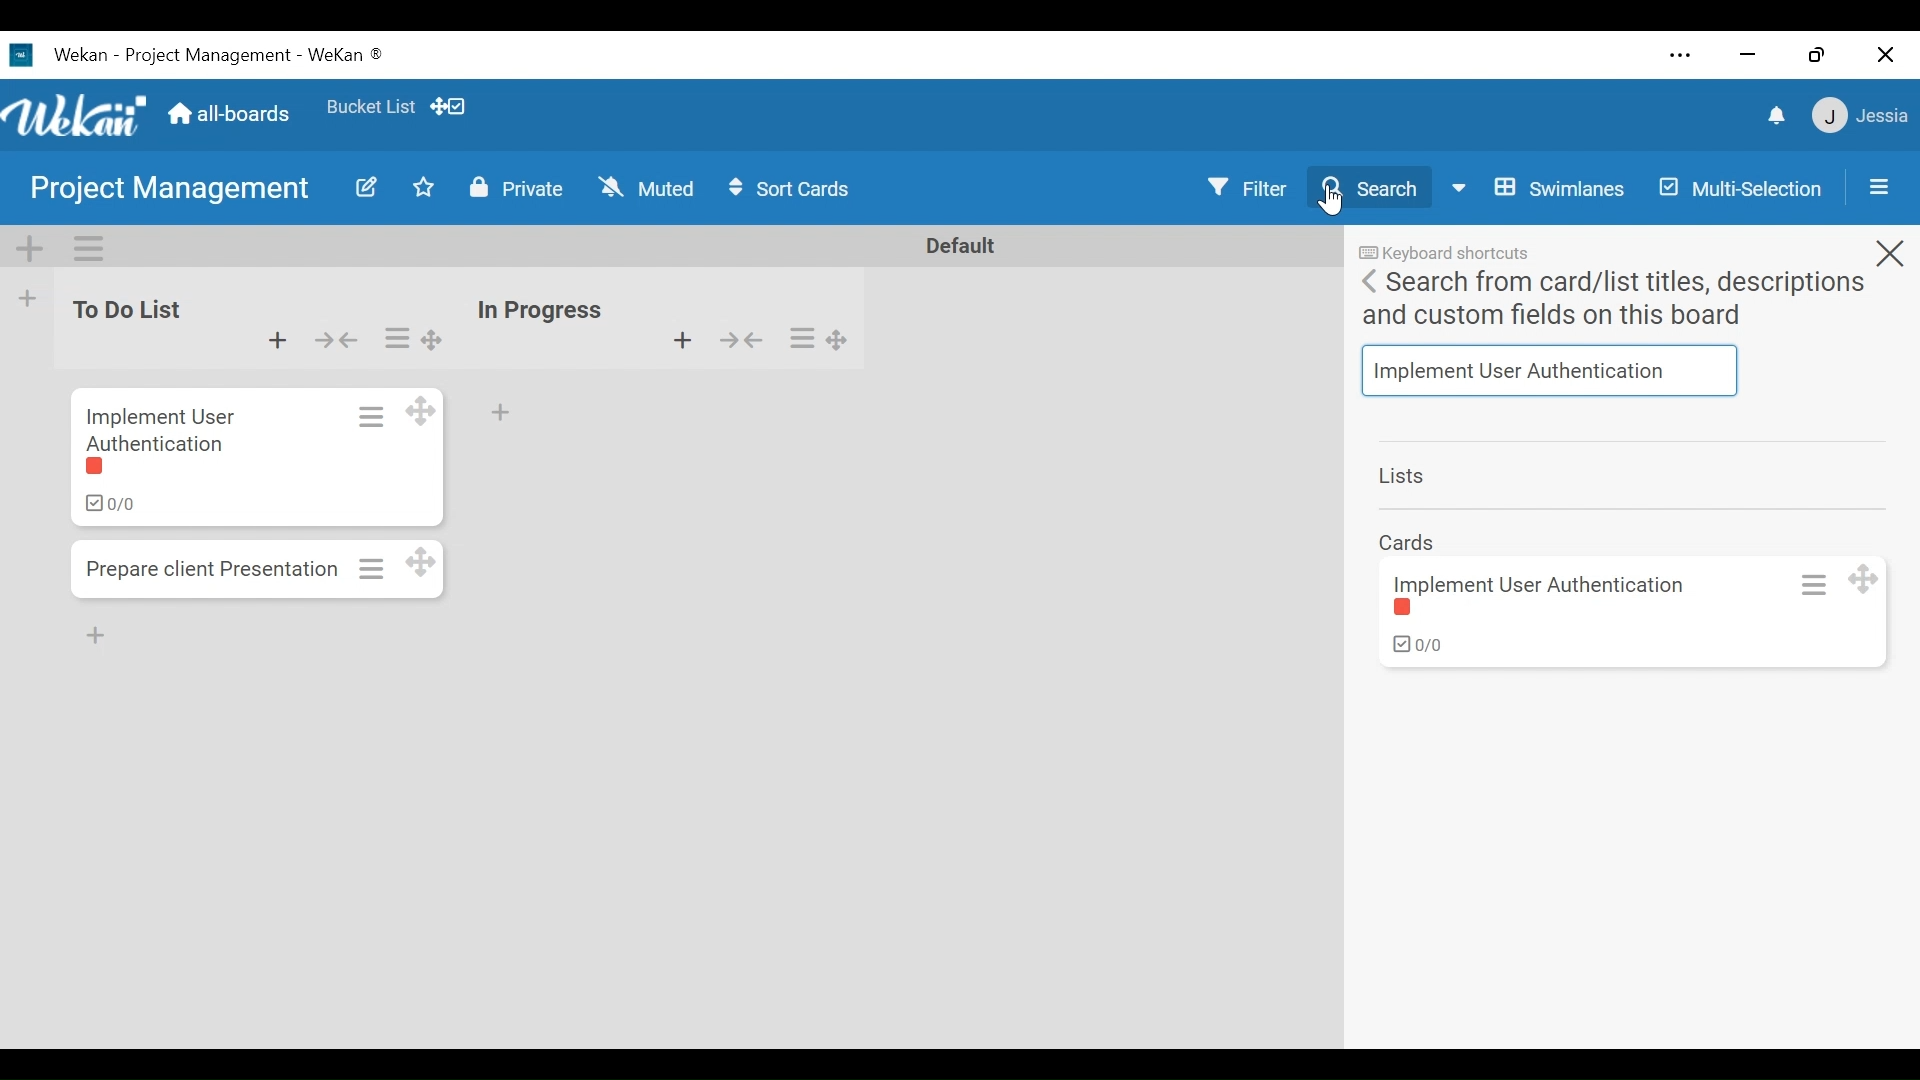 The height and width of the screenshot is (1080, 1920). Describe the element at coordinates (29, 249) in the screenshot. I see `Add Swimlane` at that location.